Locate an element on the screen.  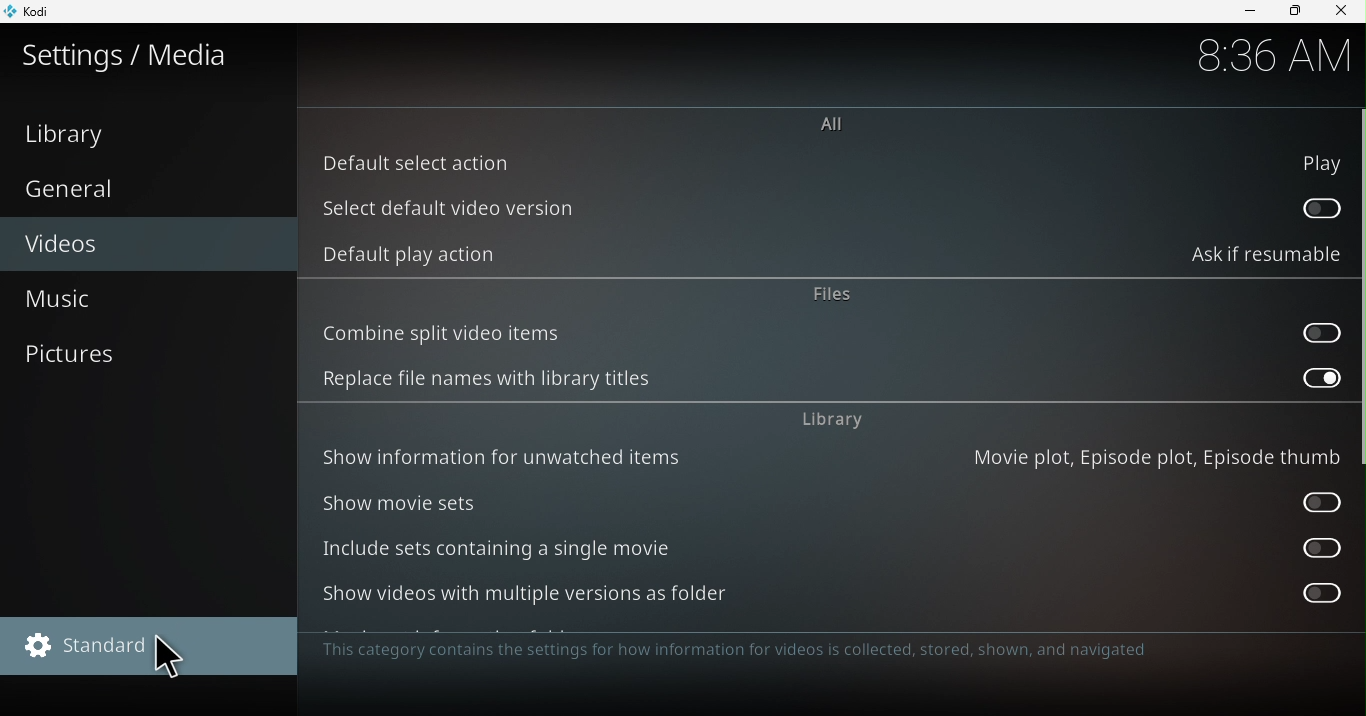
General is located at coordinates (143, 187).